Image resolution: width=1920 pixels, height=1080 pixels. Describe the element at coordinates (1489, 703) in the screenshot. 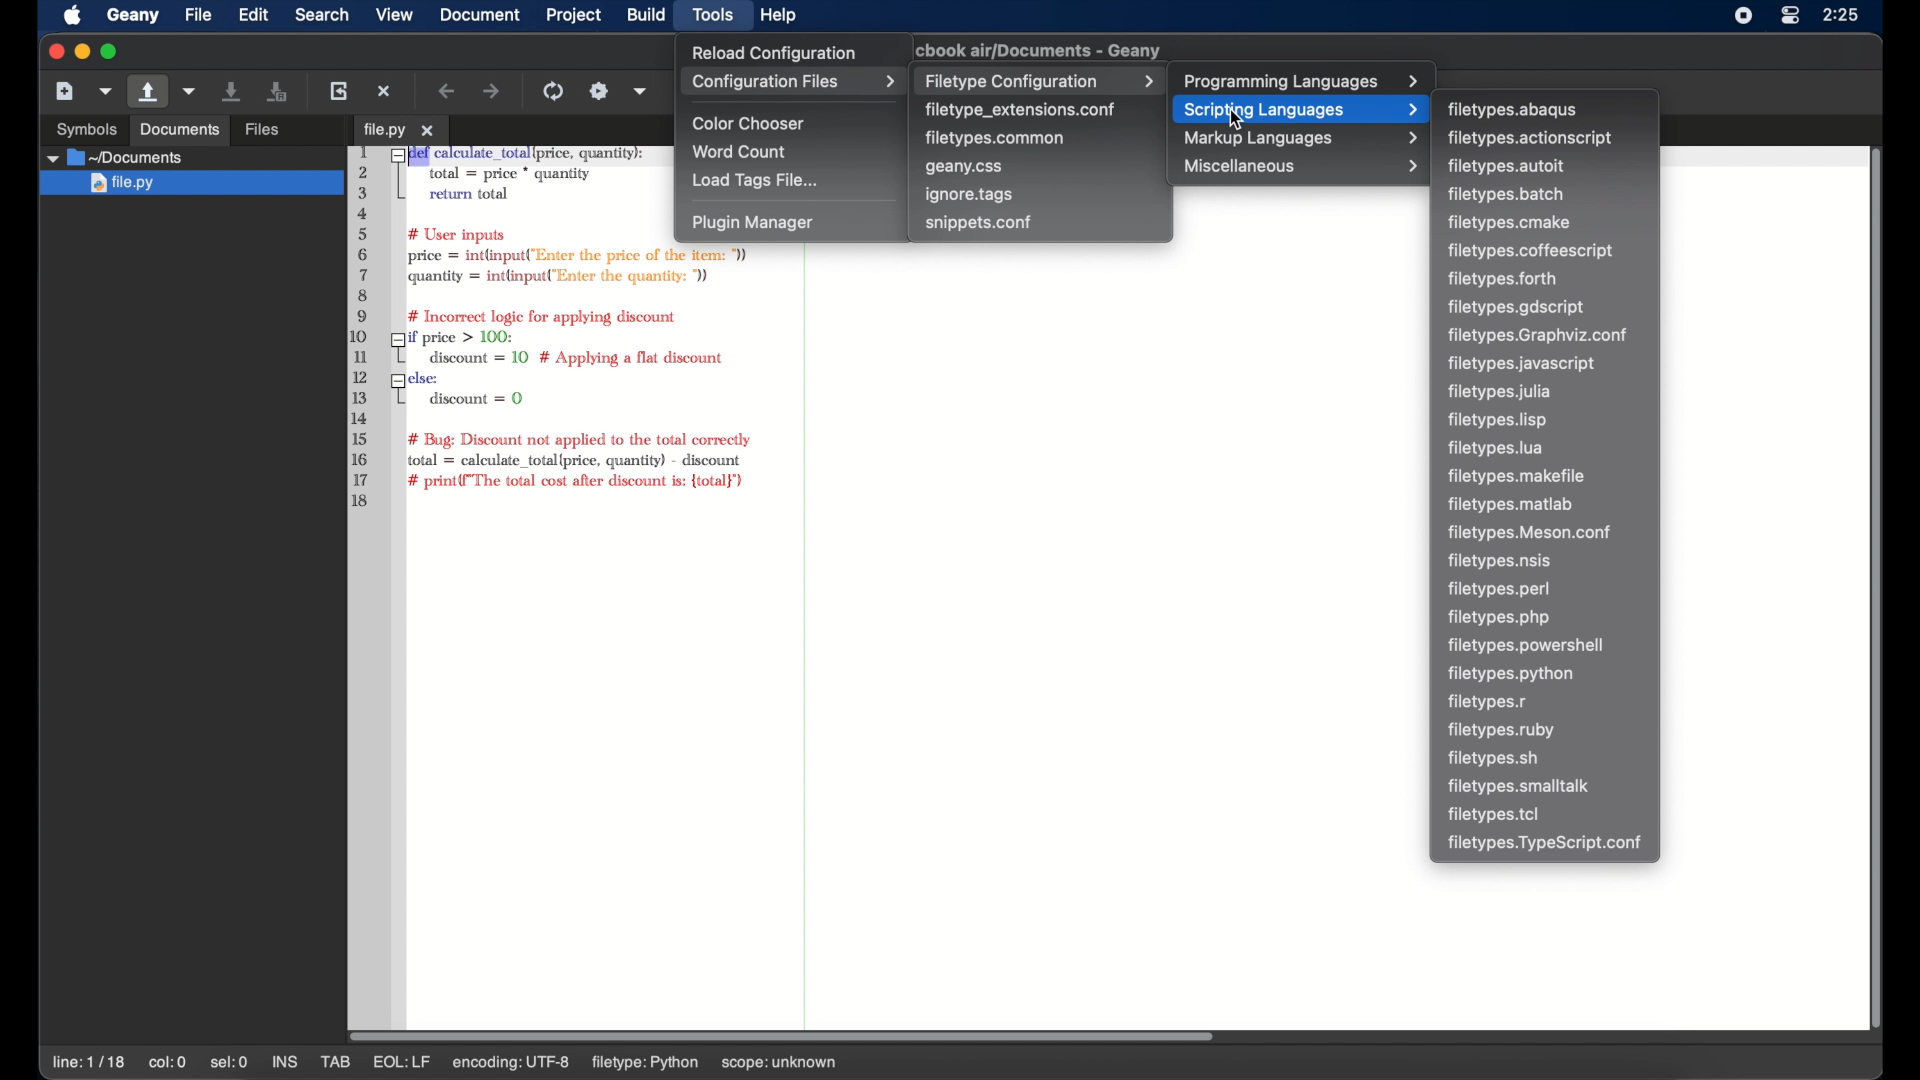

I see `filetypes` at that location.